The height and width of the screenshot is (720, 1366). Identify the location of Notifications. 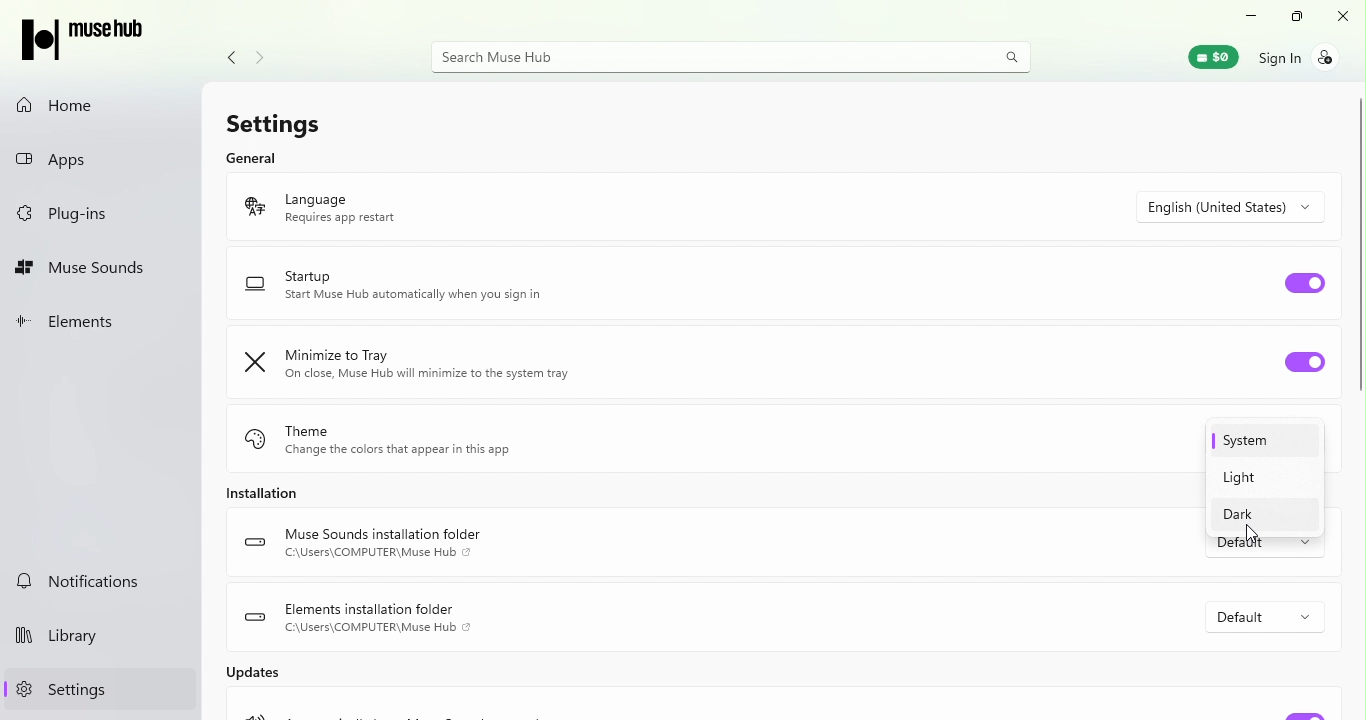
(82, 578).